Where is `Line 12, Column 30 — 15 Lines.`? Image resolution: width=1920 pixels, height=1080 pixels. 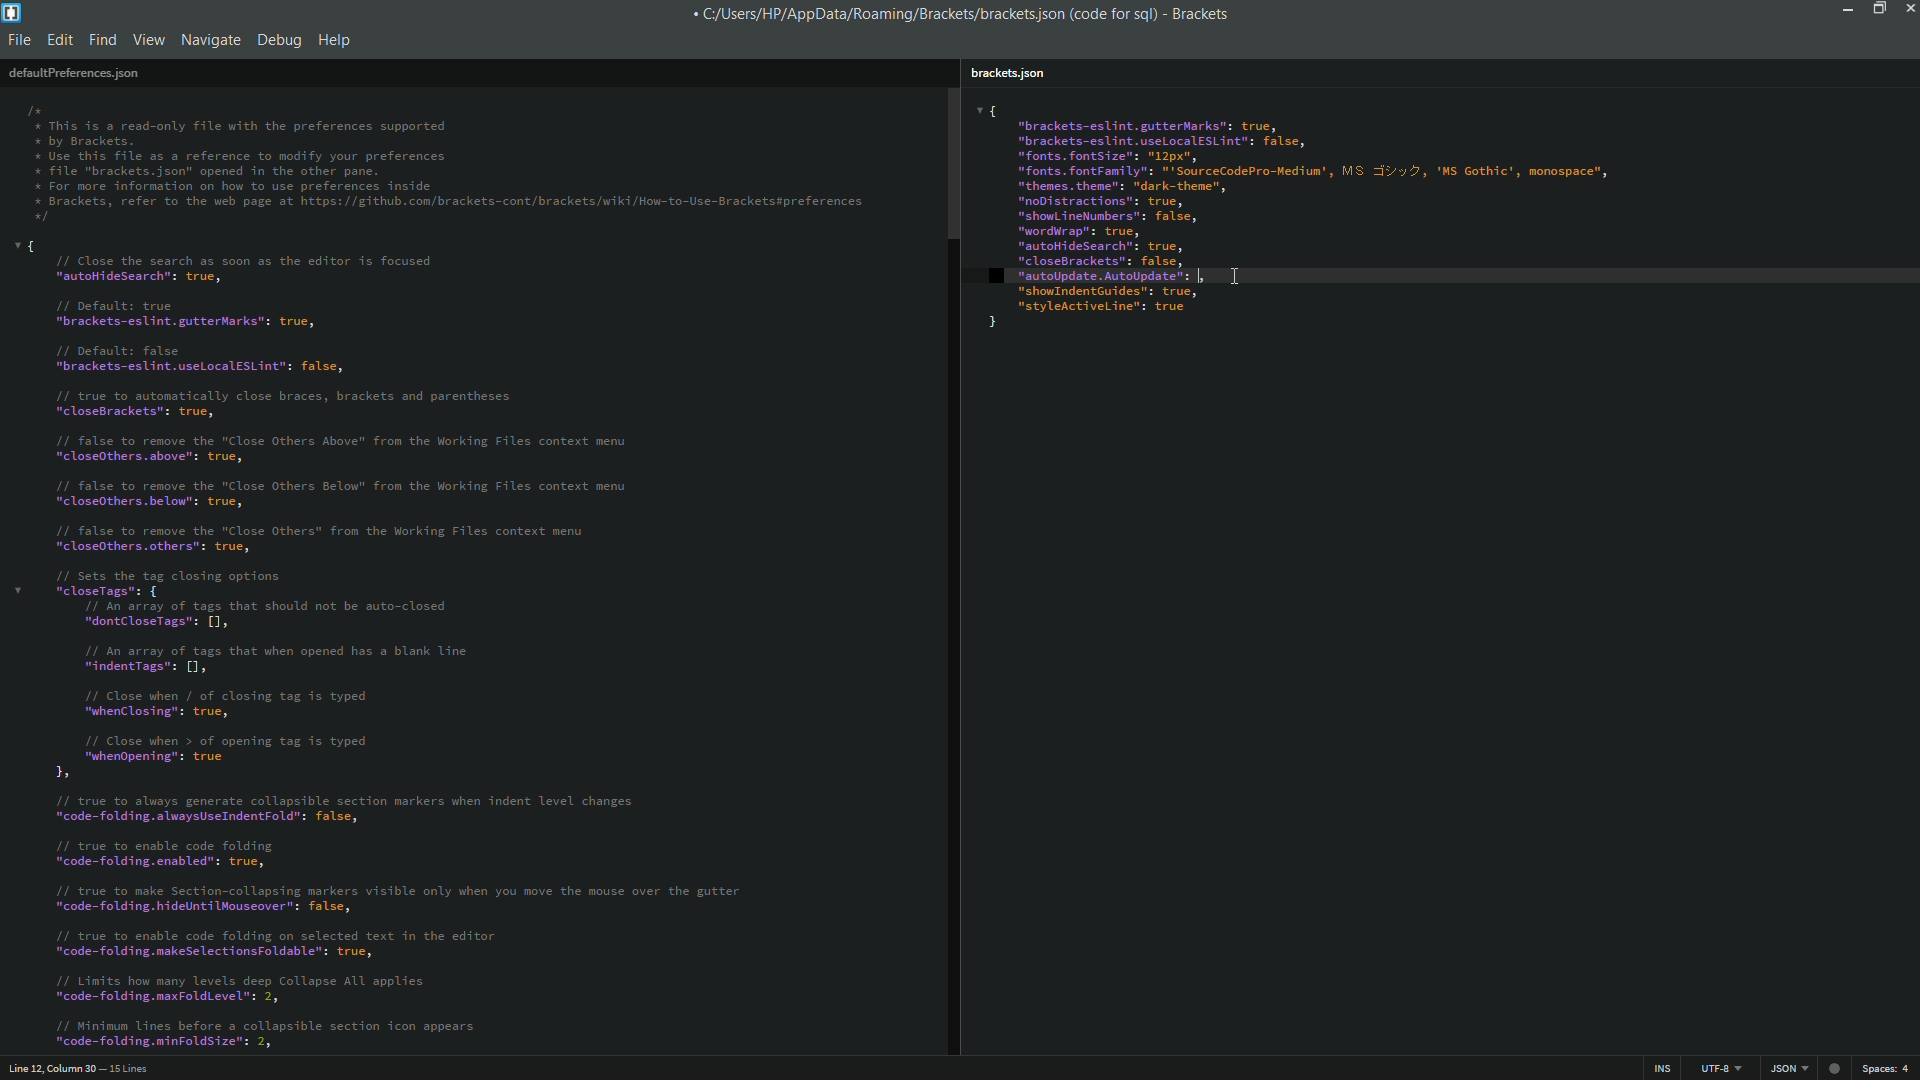 Line 12, Column 30 — 15 Lines. is located at coordinates (77, 1066).